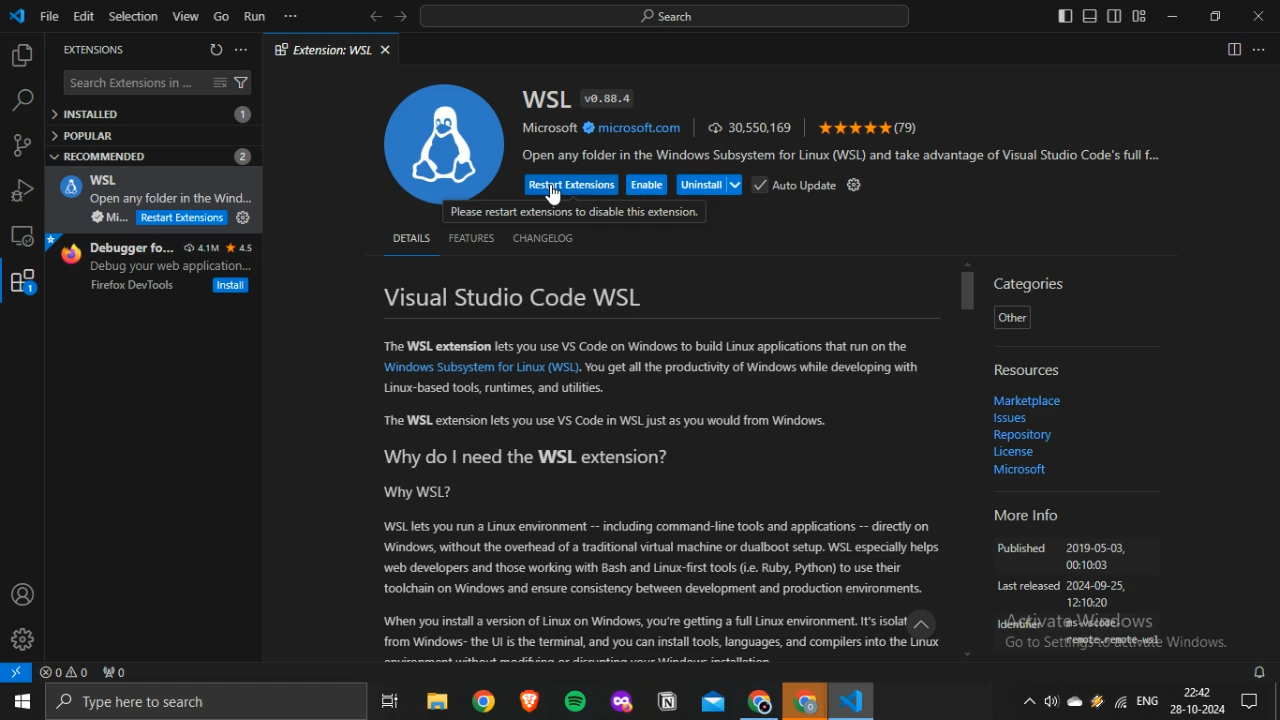 Image resolution: width=1280 pixels, height=720 pixels. What do you see at coordinates (49, 16) in the screenshot?
I see `File` at bounding box center [49, 16].